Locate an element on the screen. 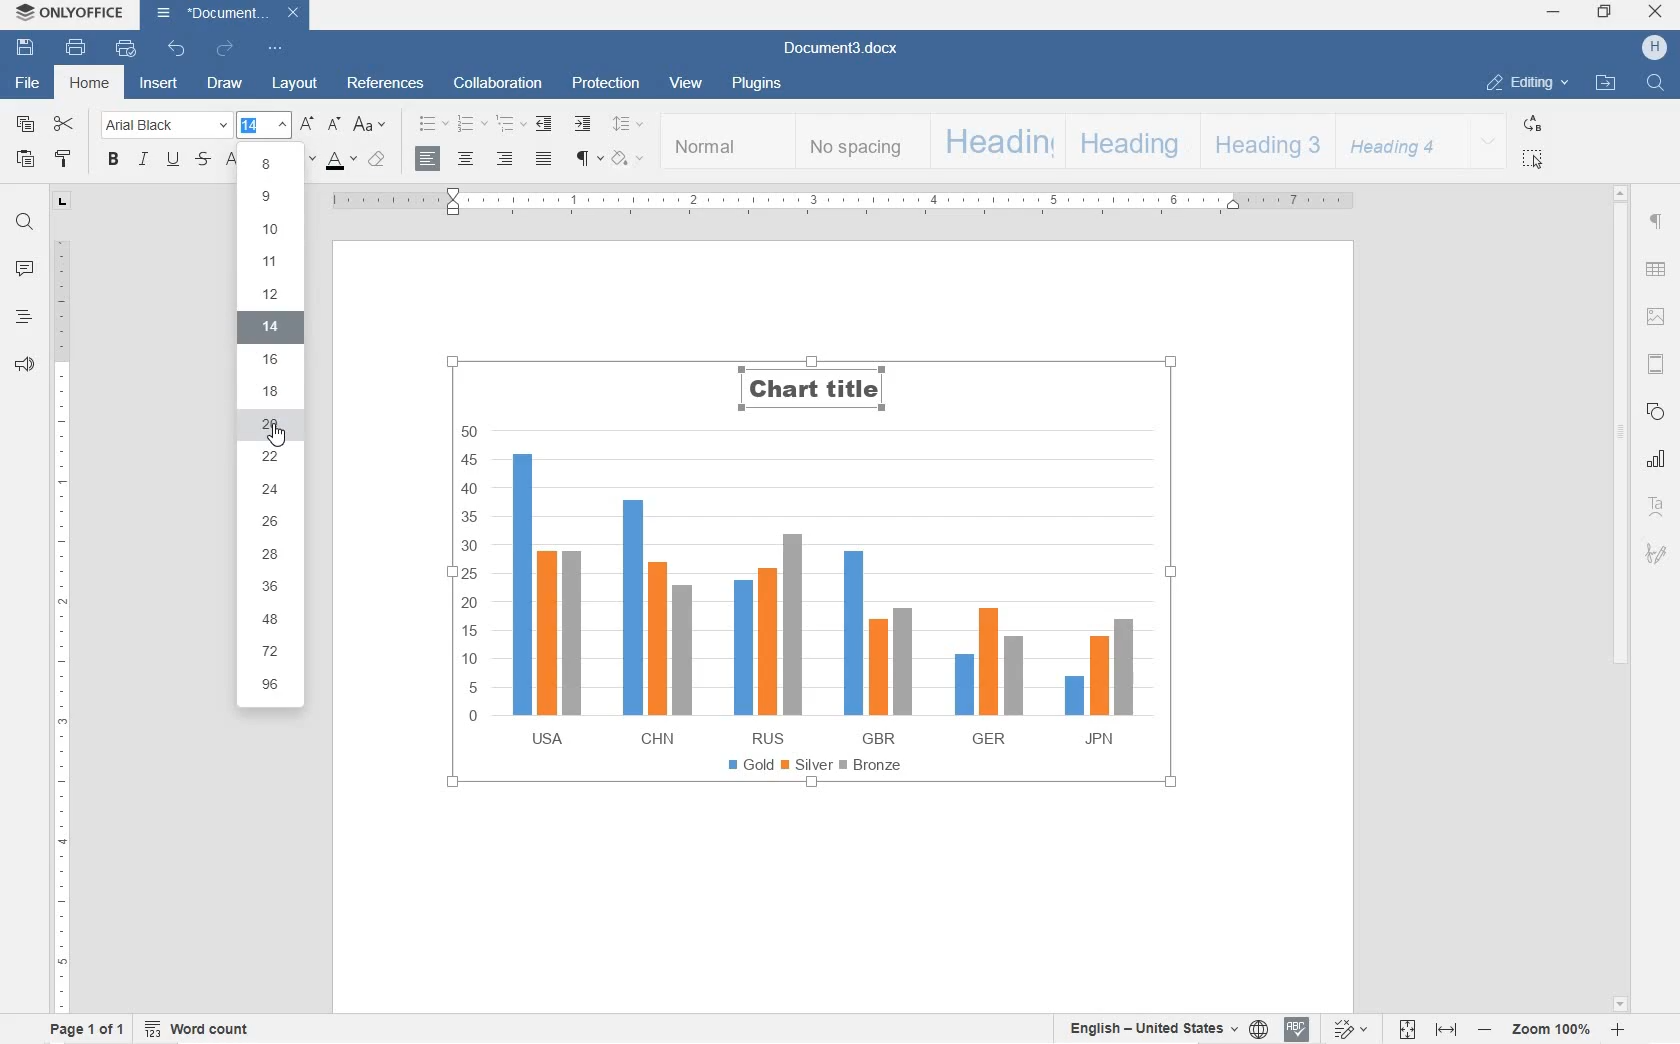 The height and width of the screenshot is (1044, 1680). 20 is located at coordinates (270, 424).